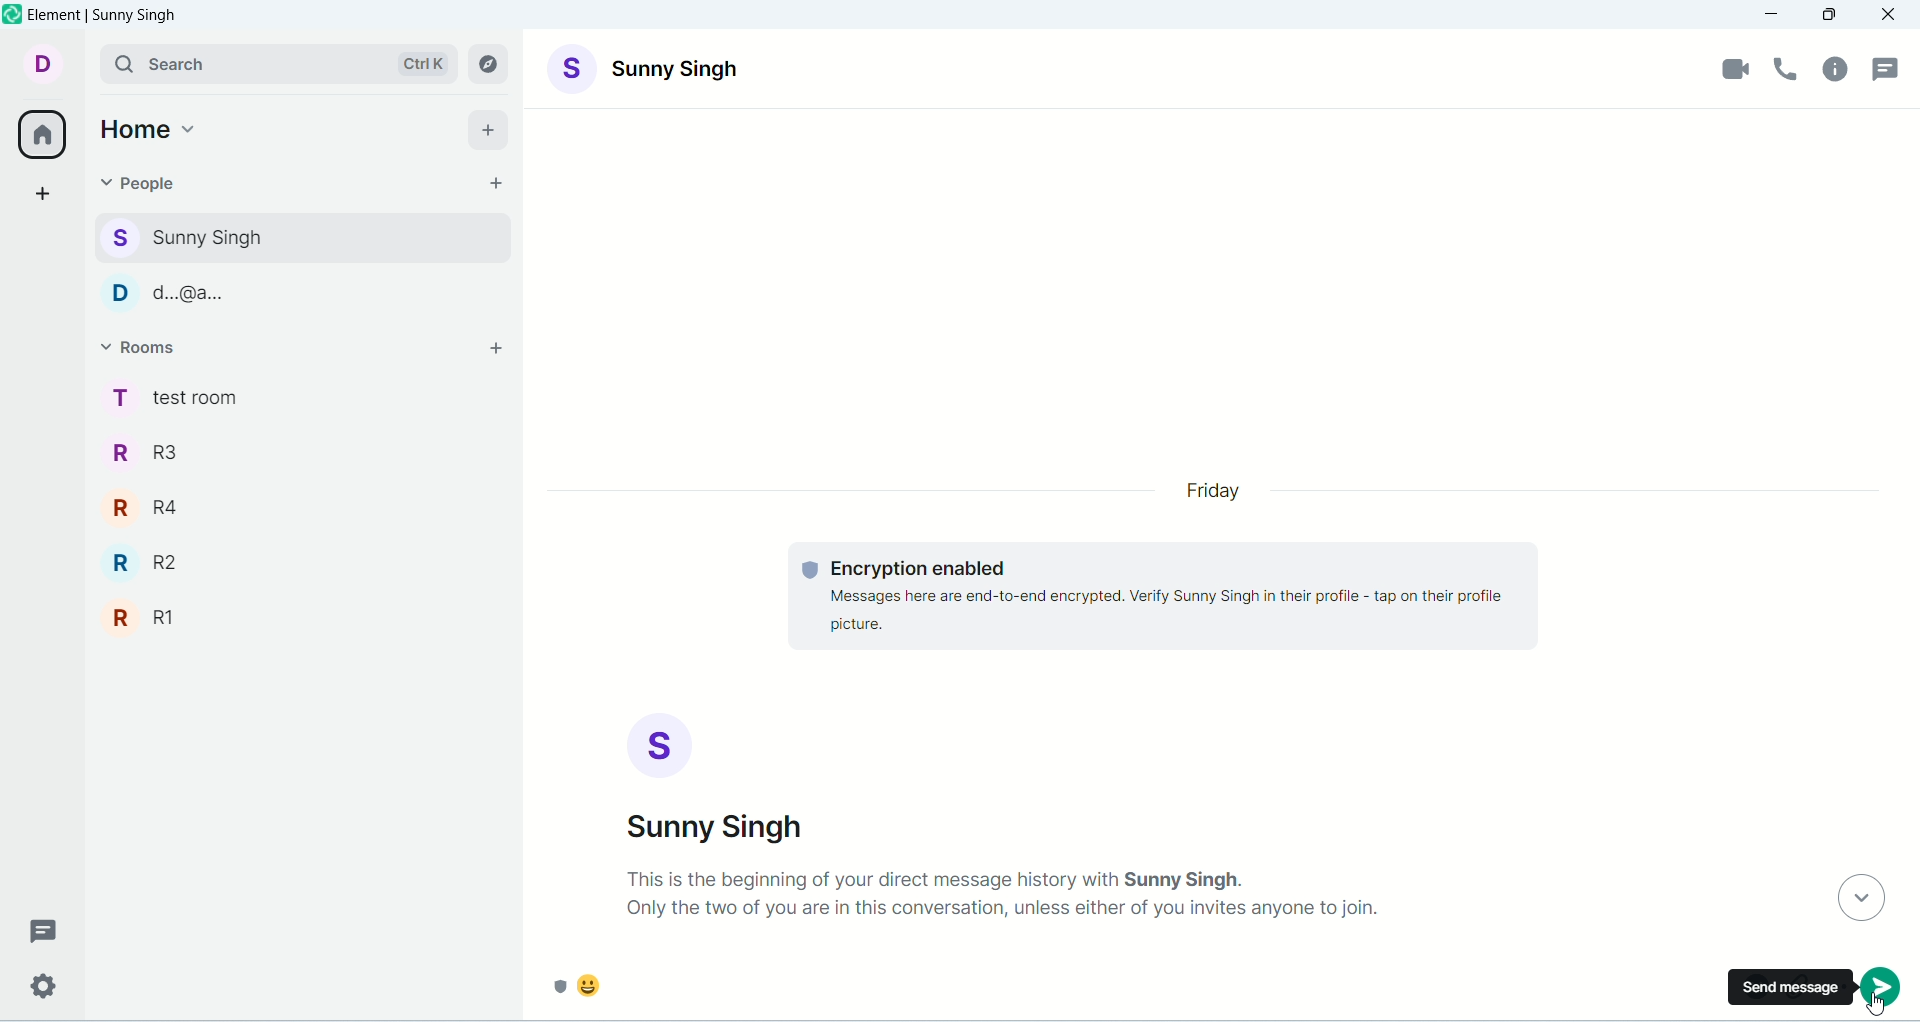 This screenshot has width=1920, height=1022. I want to click on emoji added, so click(1132, 991).